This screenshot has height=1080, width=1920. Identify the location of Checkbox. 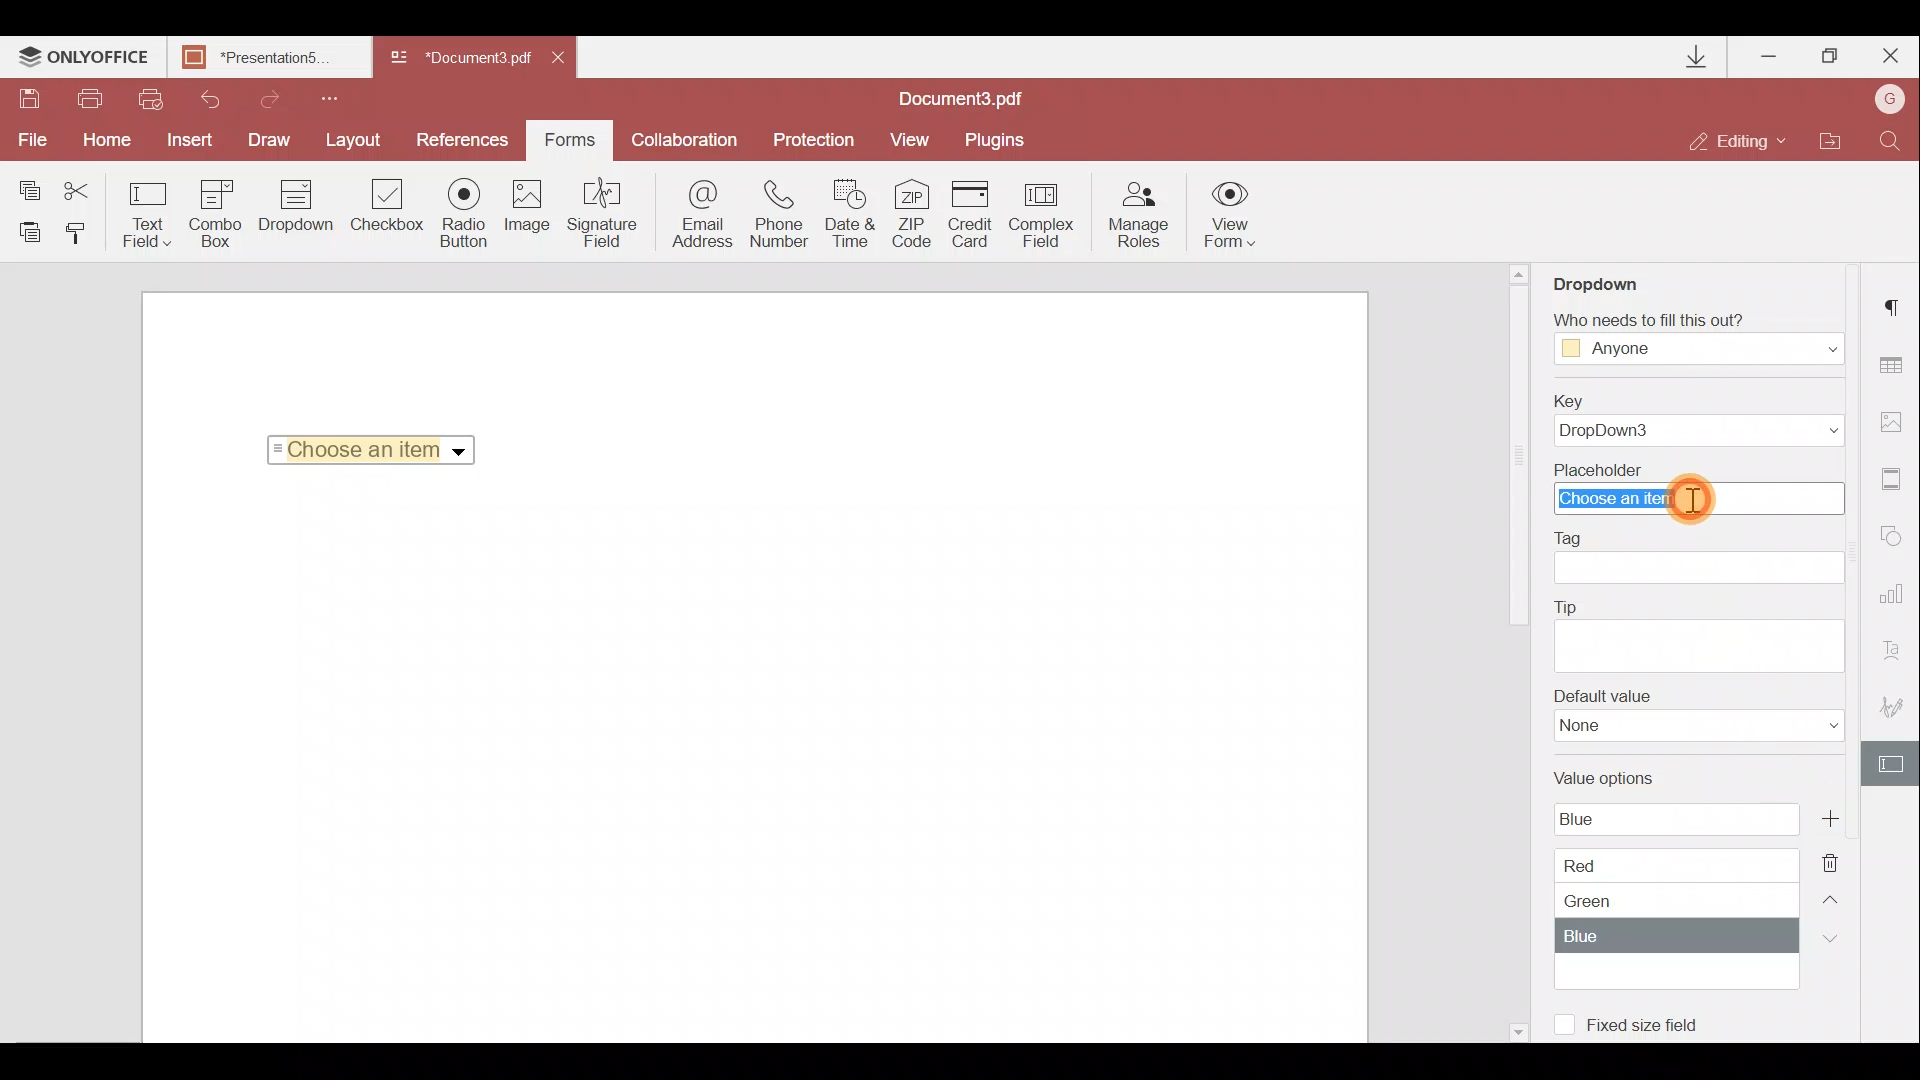
(388, 207).